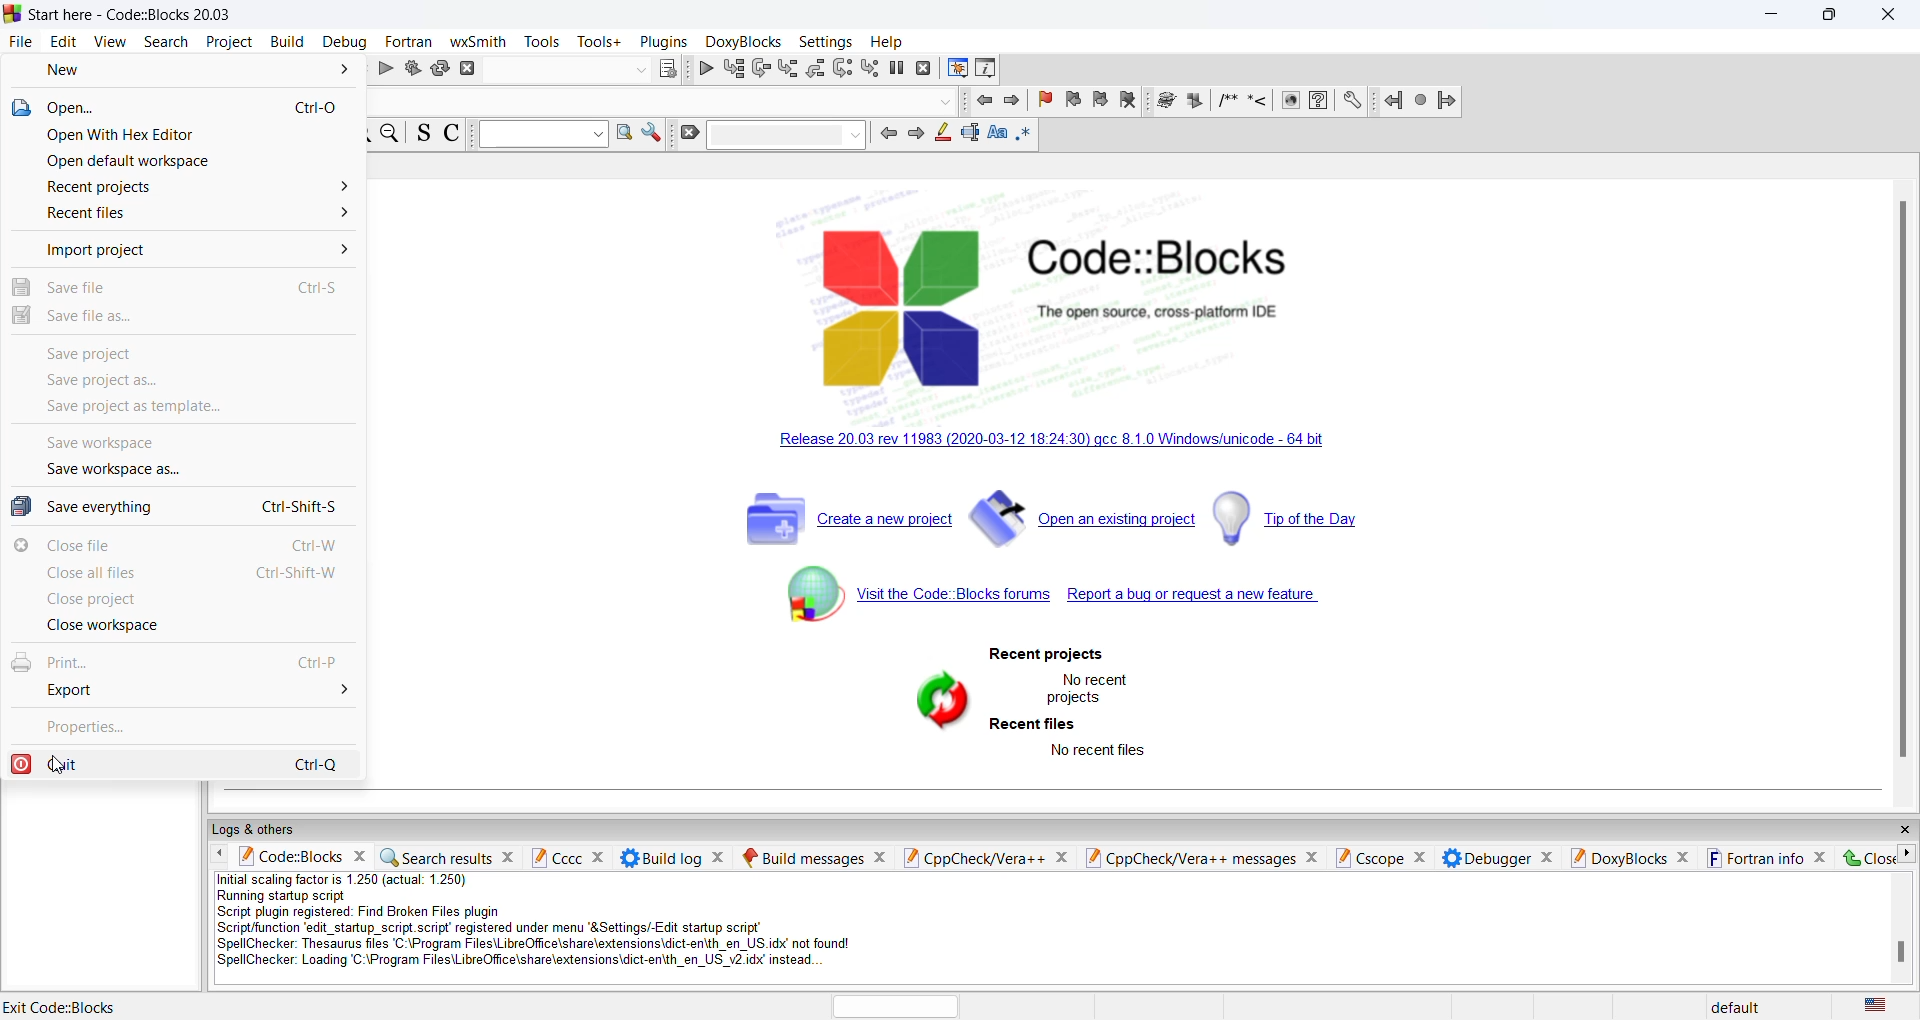 The height and width of the screenshot is (1020, 1920). What do you see at coordinates (1497, 858) in the screenshot?
I see `Debugger` at bounding box center [1497, 858].